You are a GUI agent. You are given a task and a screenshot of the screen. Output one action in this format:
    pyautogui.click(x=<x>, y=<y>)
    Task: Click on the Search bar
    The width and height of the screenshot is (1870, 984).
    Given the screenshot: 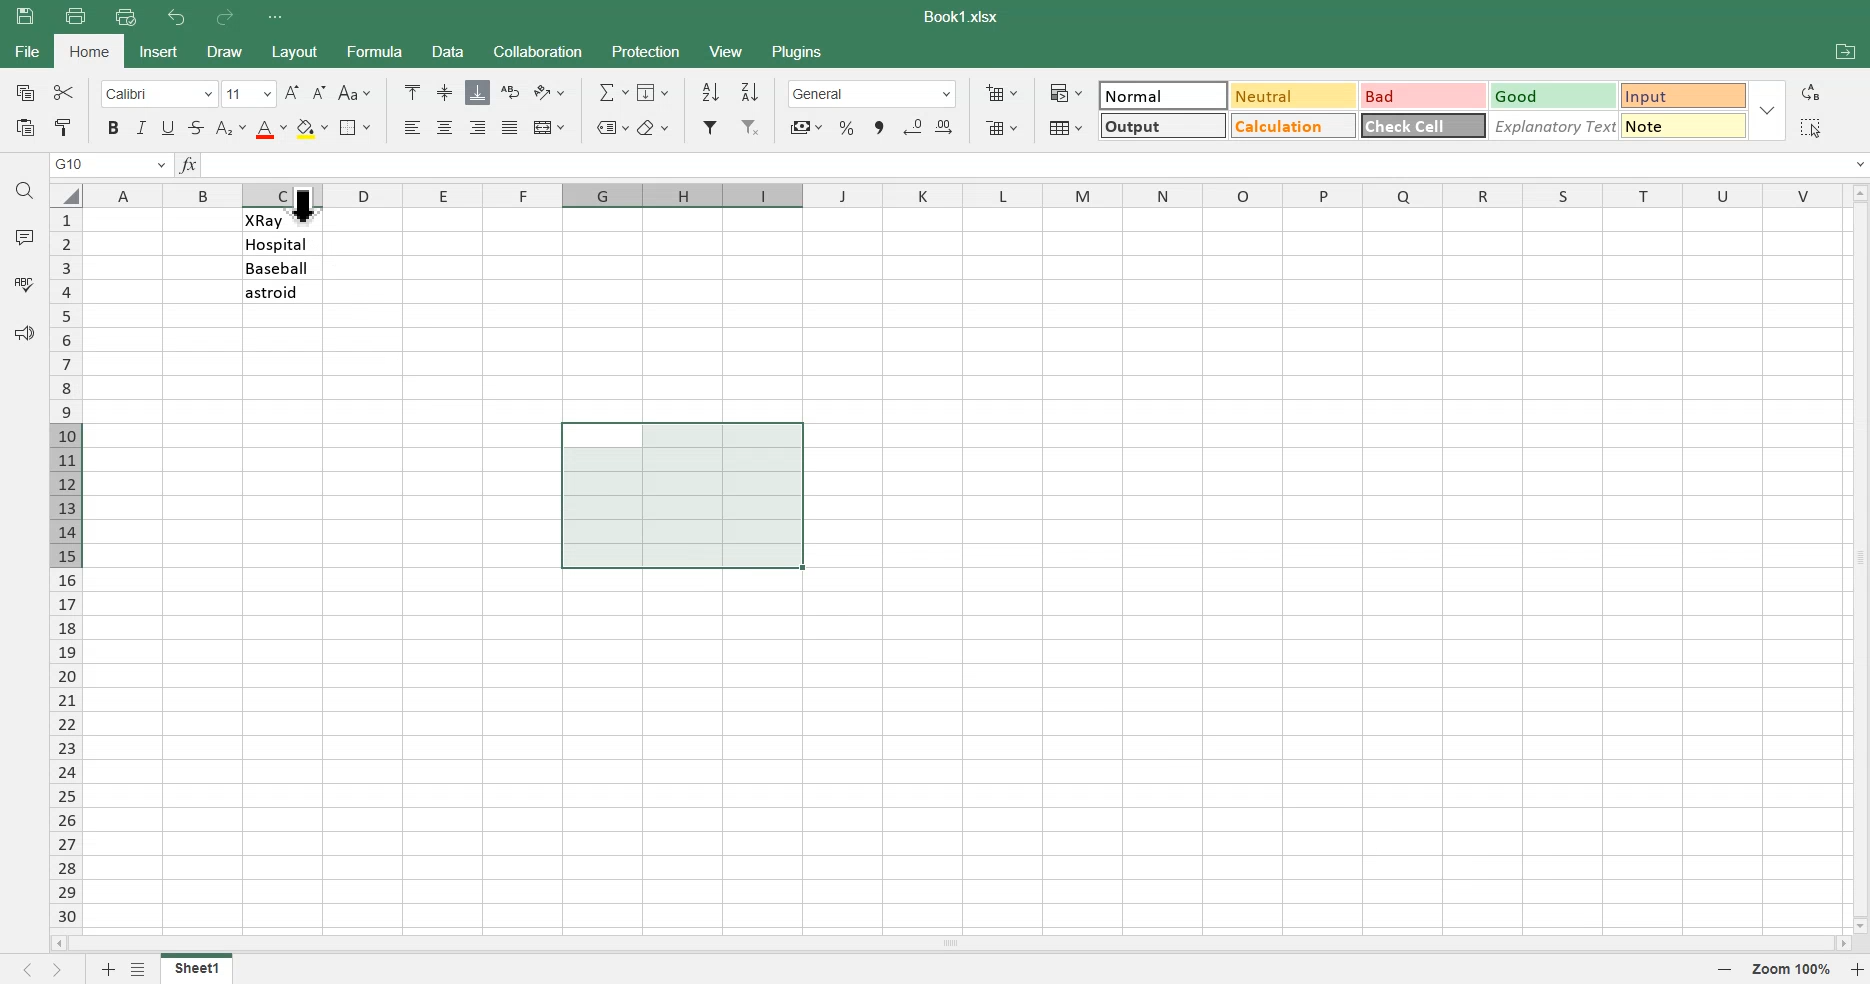 What is the action you would take?
    pyautogui.click(x=1039, y=166)
    